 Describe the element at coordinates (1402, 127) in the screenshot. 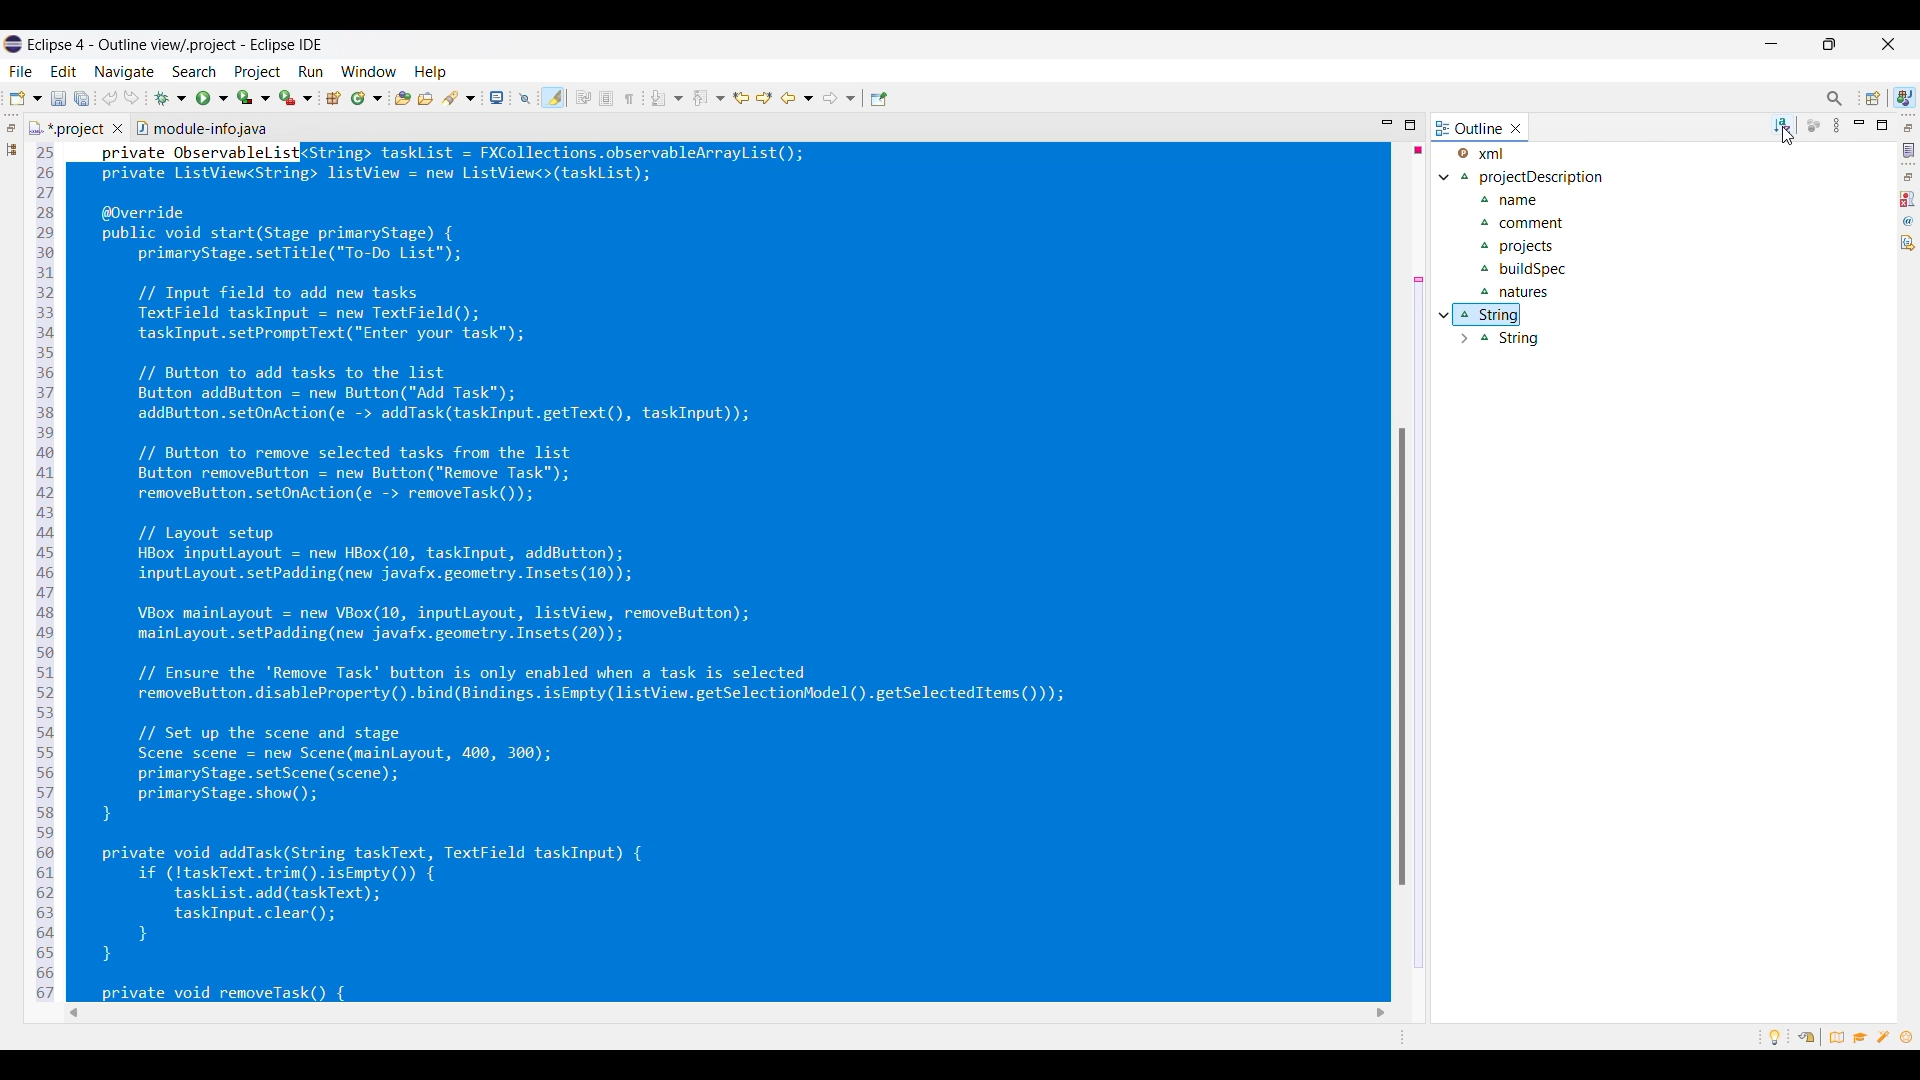

I see `` at that location.